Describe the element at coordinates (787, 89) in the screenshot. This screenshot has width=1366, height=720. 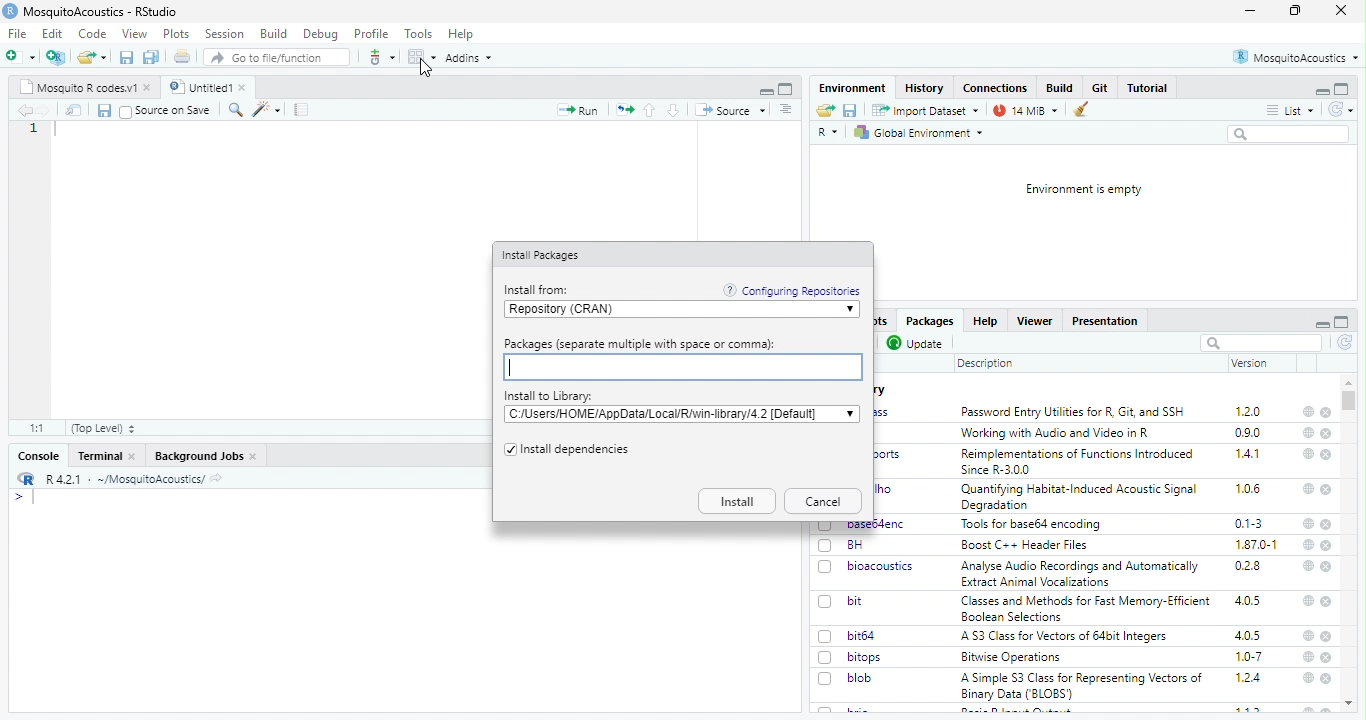
I see `maiximize` at that location.